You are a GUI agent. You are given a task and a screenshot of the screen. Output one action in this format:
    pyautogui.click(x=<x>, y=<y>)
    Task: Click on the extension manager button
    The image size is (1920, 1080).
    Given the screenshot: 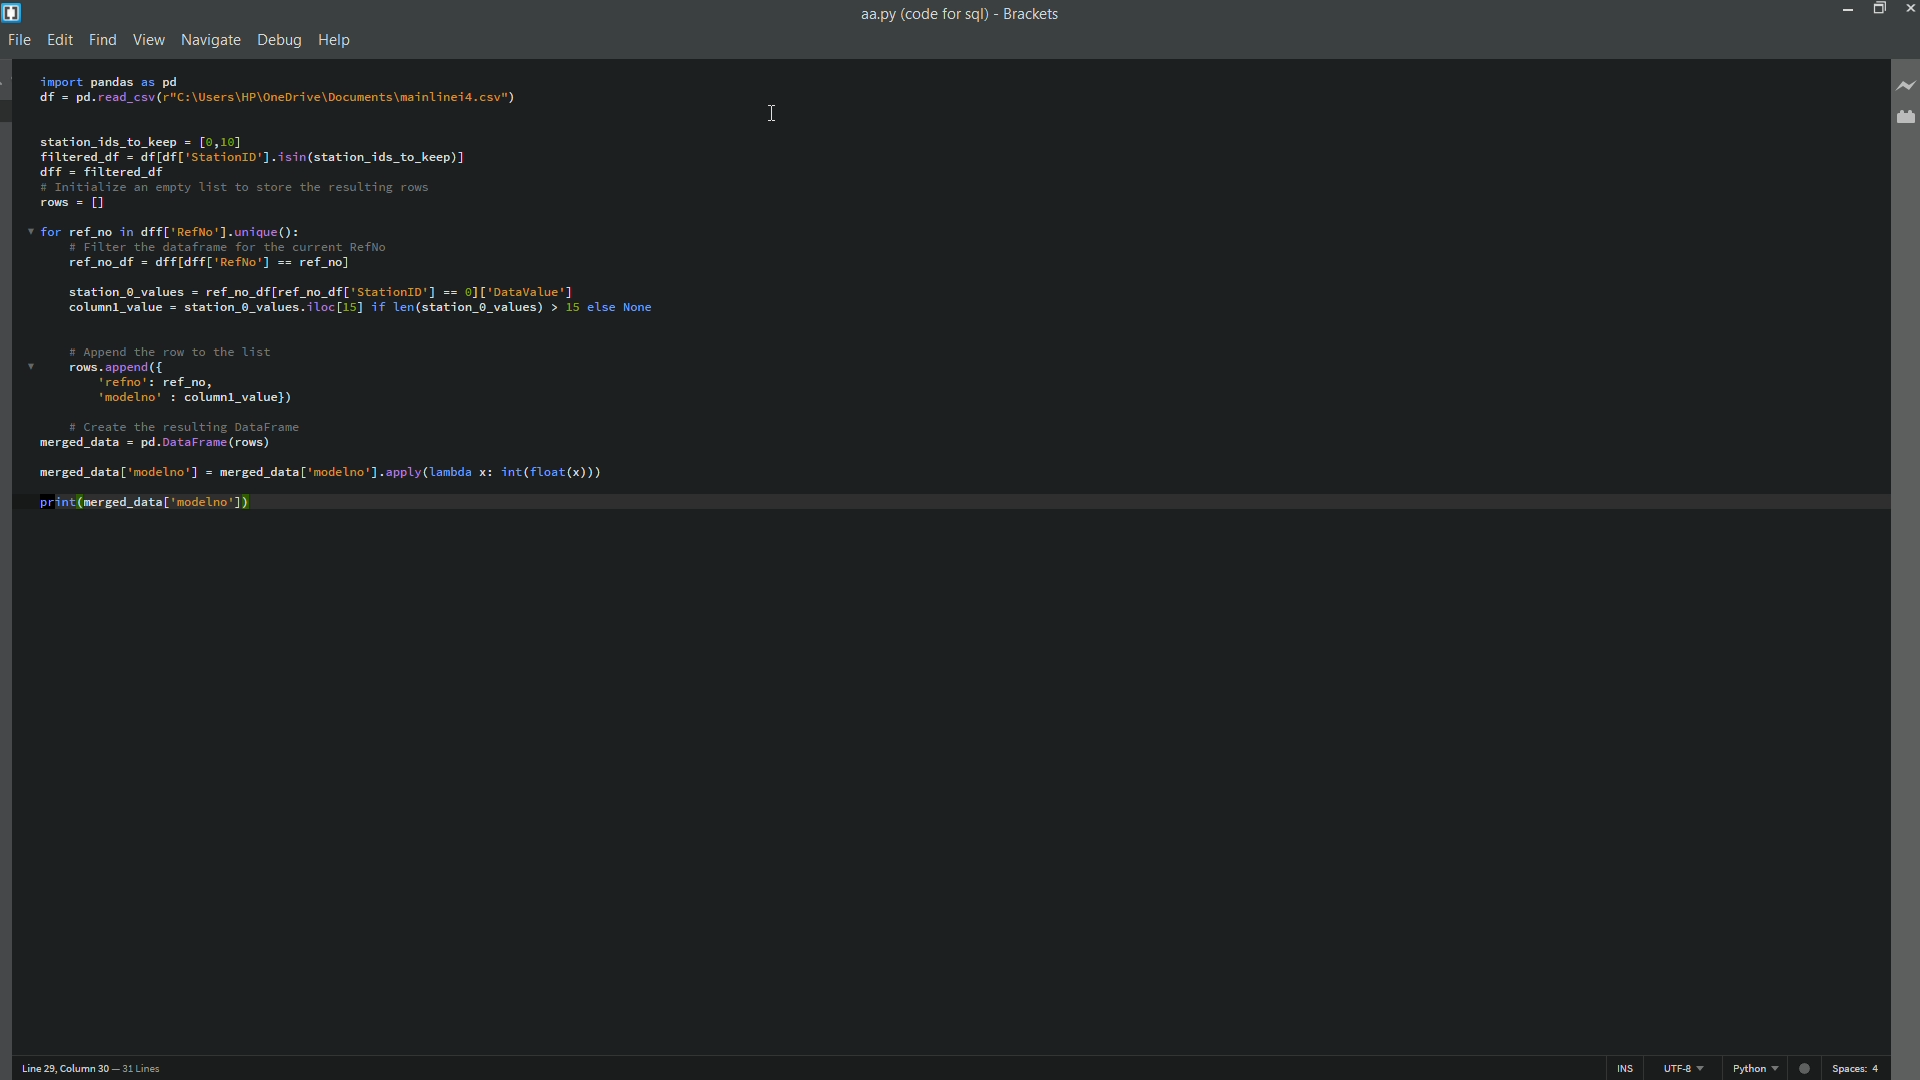 What is the action you would take?
    pyautogui.click(x=1907, y=120)
    